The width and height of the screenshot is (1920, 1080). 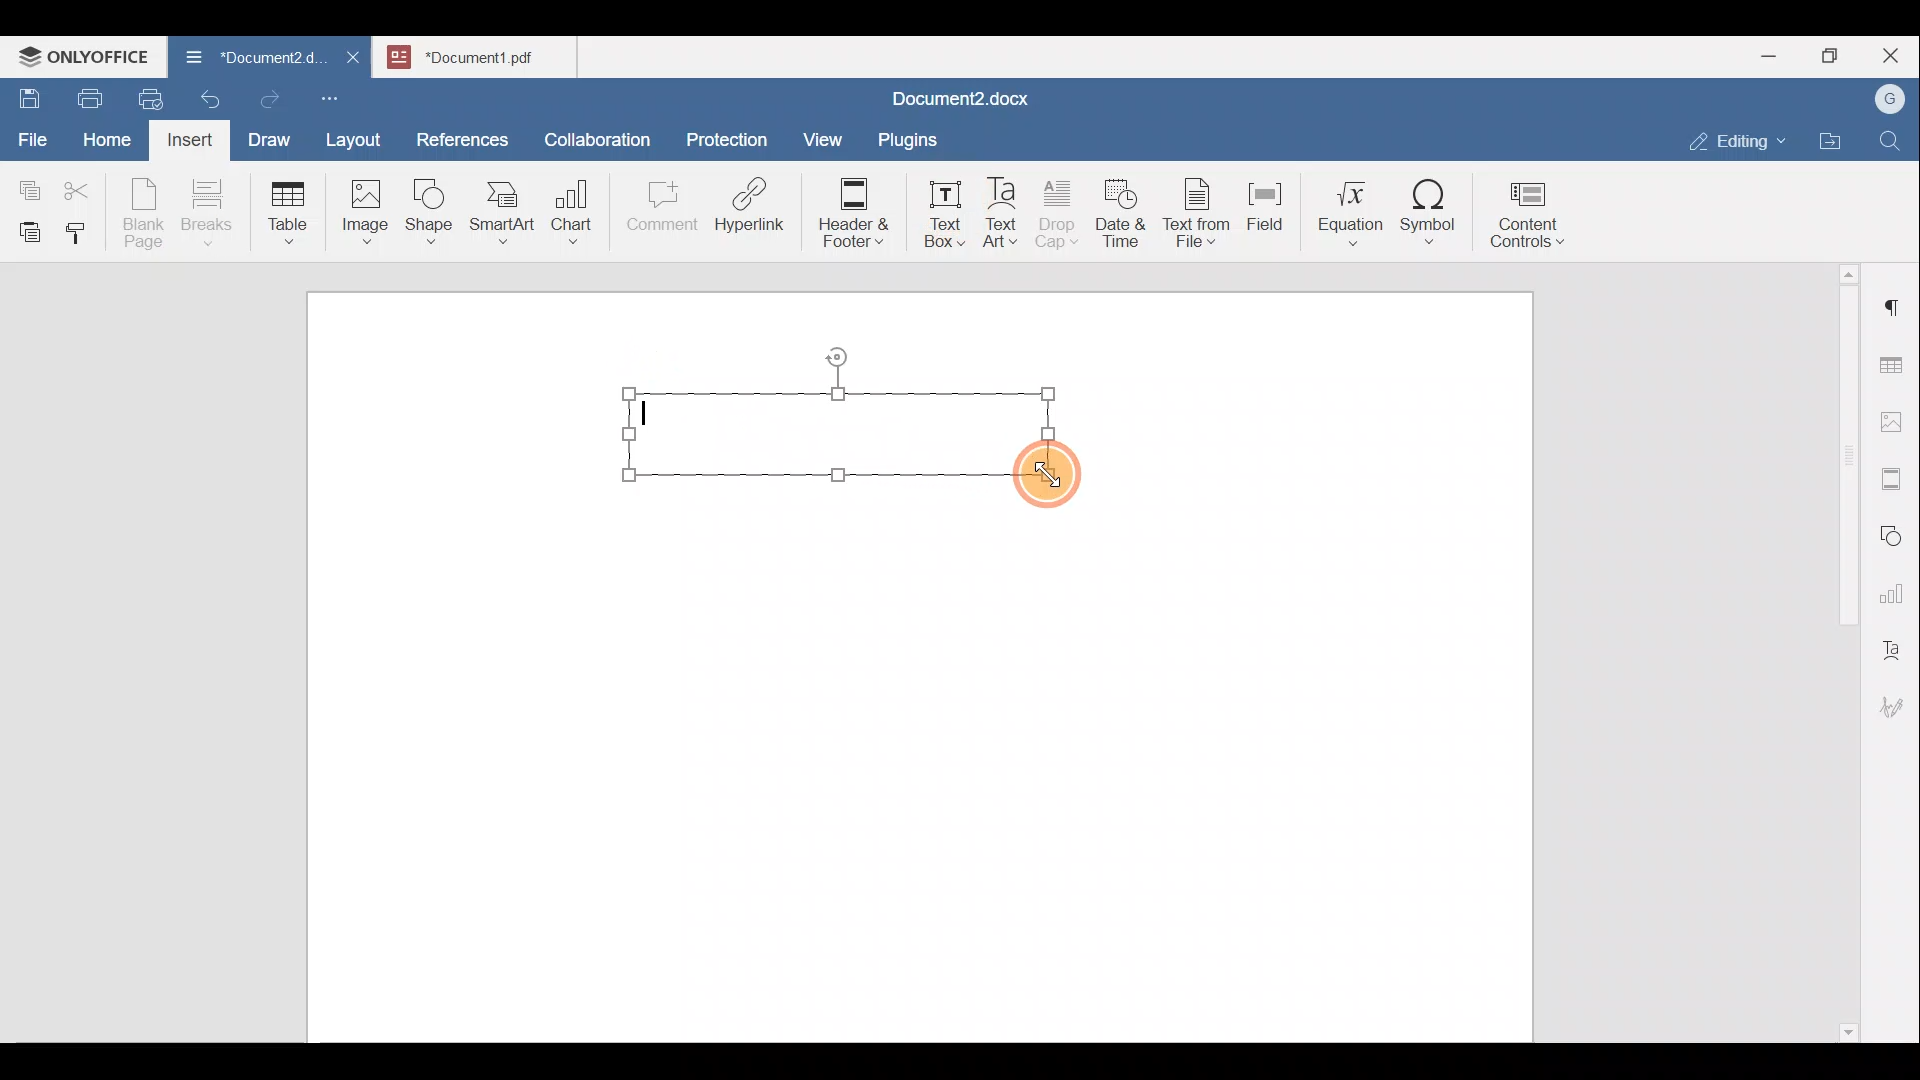 I want to click on Protection, so click(x=733, y=137).